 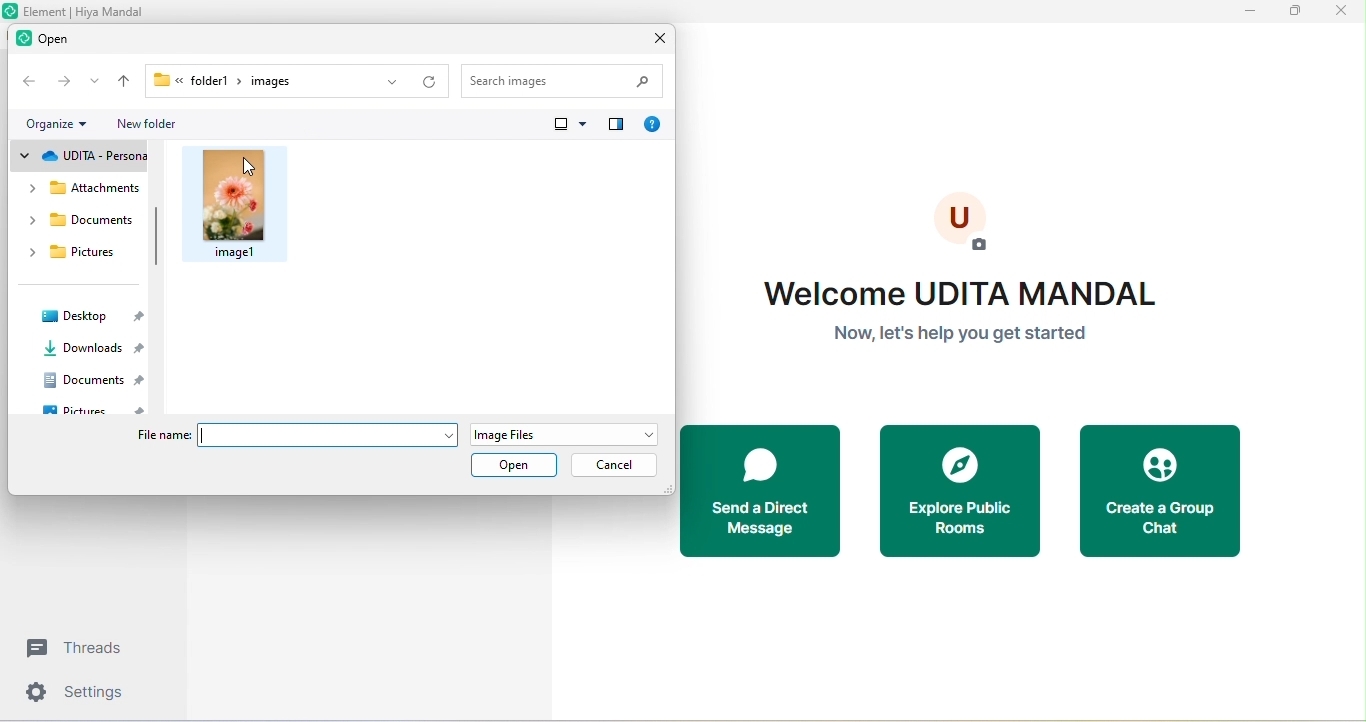 What do you see at coordinates (152, 126) in the screenshot?
I see `new folder` at bounding box center [152, 126].